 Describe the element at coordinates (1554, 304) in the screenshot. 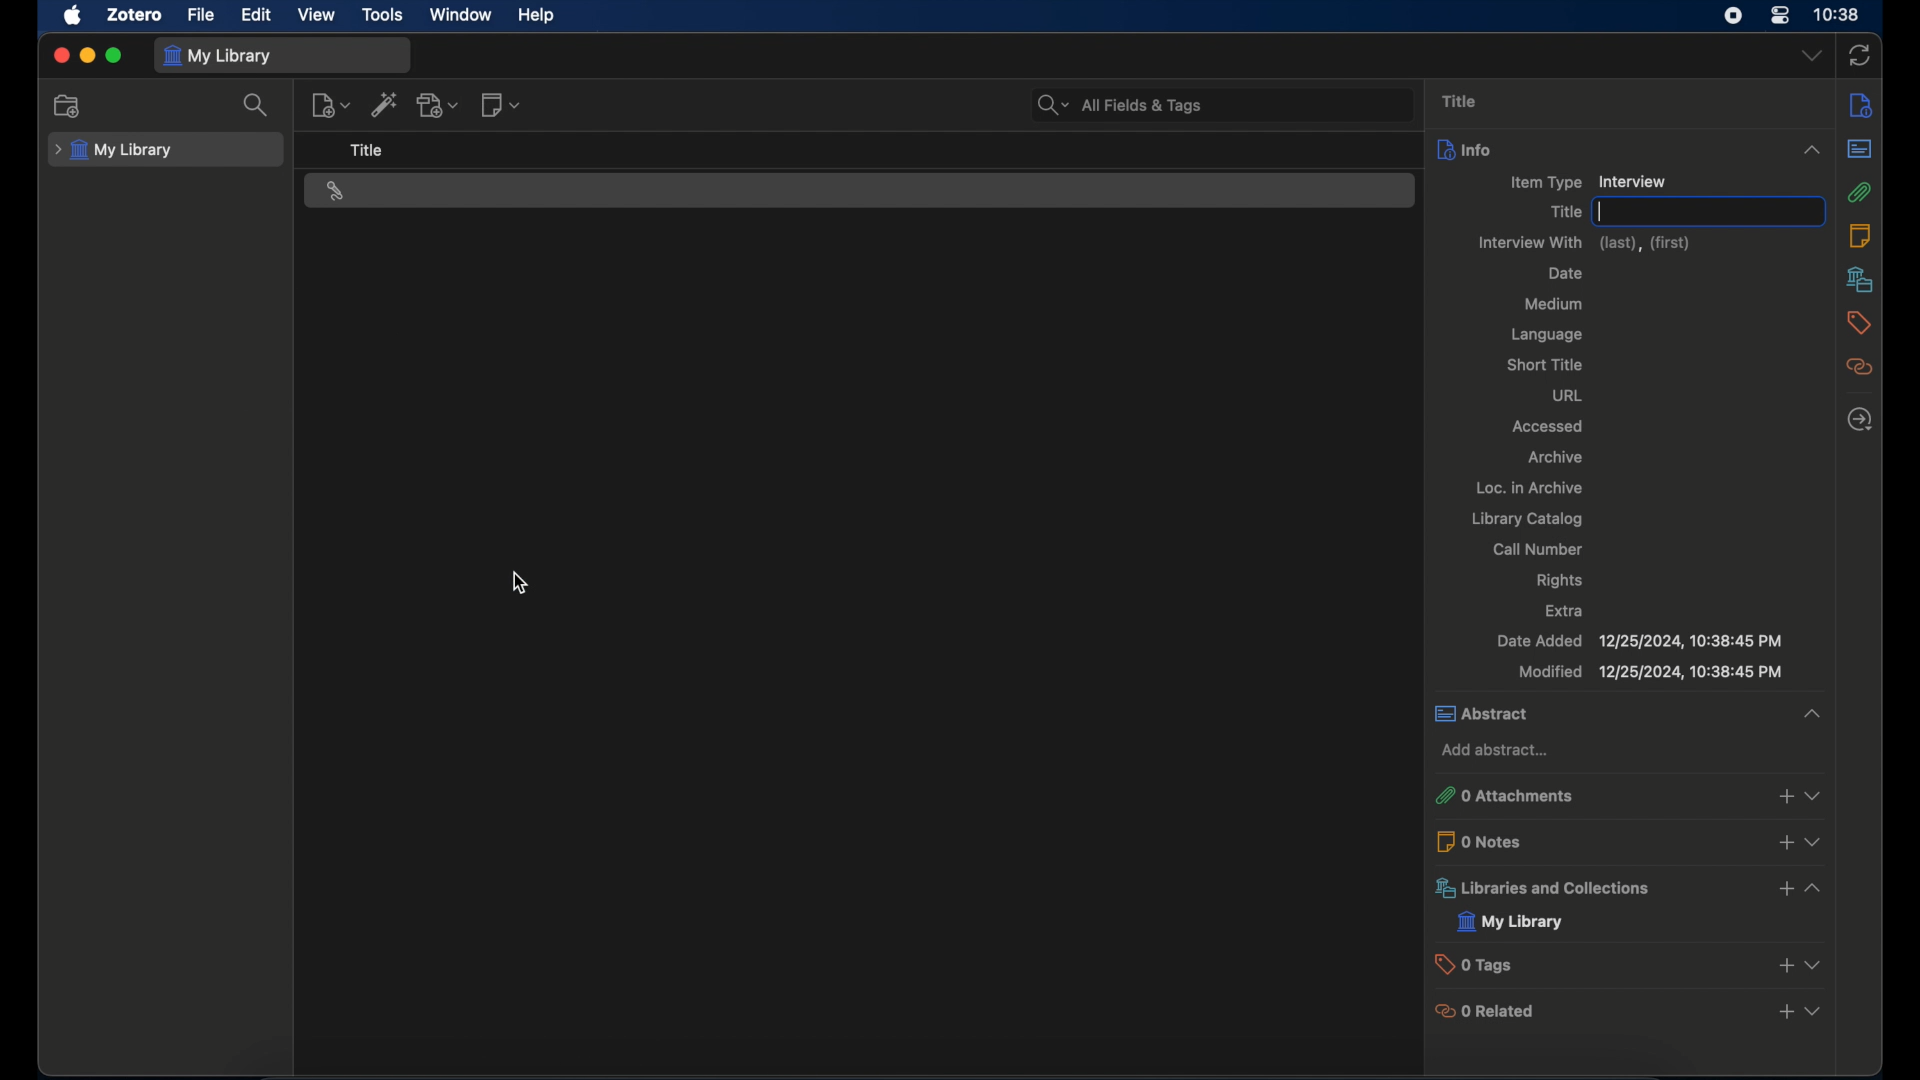

I see `medium` at that location.